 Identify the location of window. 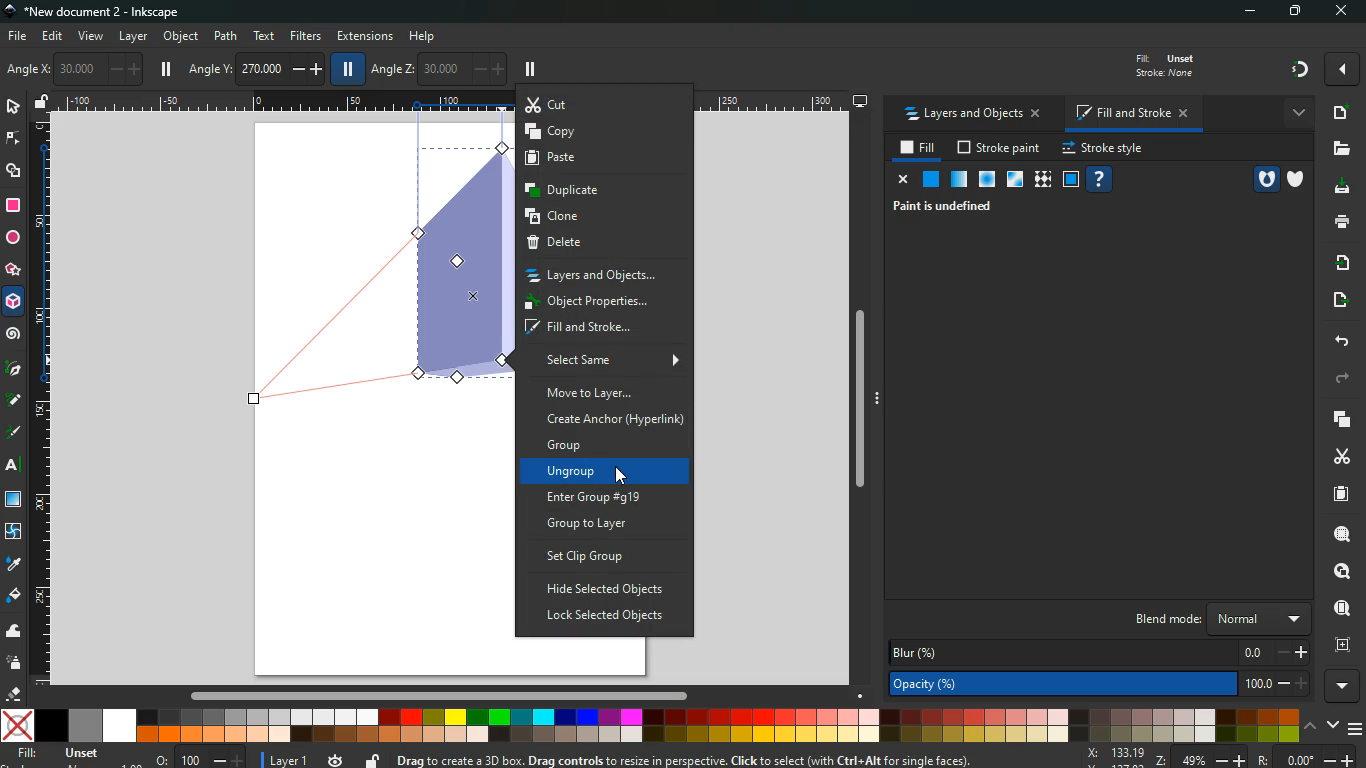
(15, 500).